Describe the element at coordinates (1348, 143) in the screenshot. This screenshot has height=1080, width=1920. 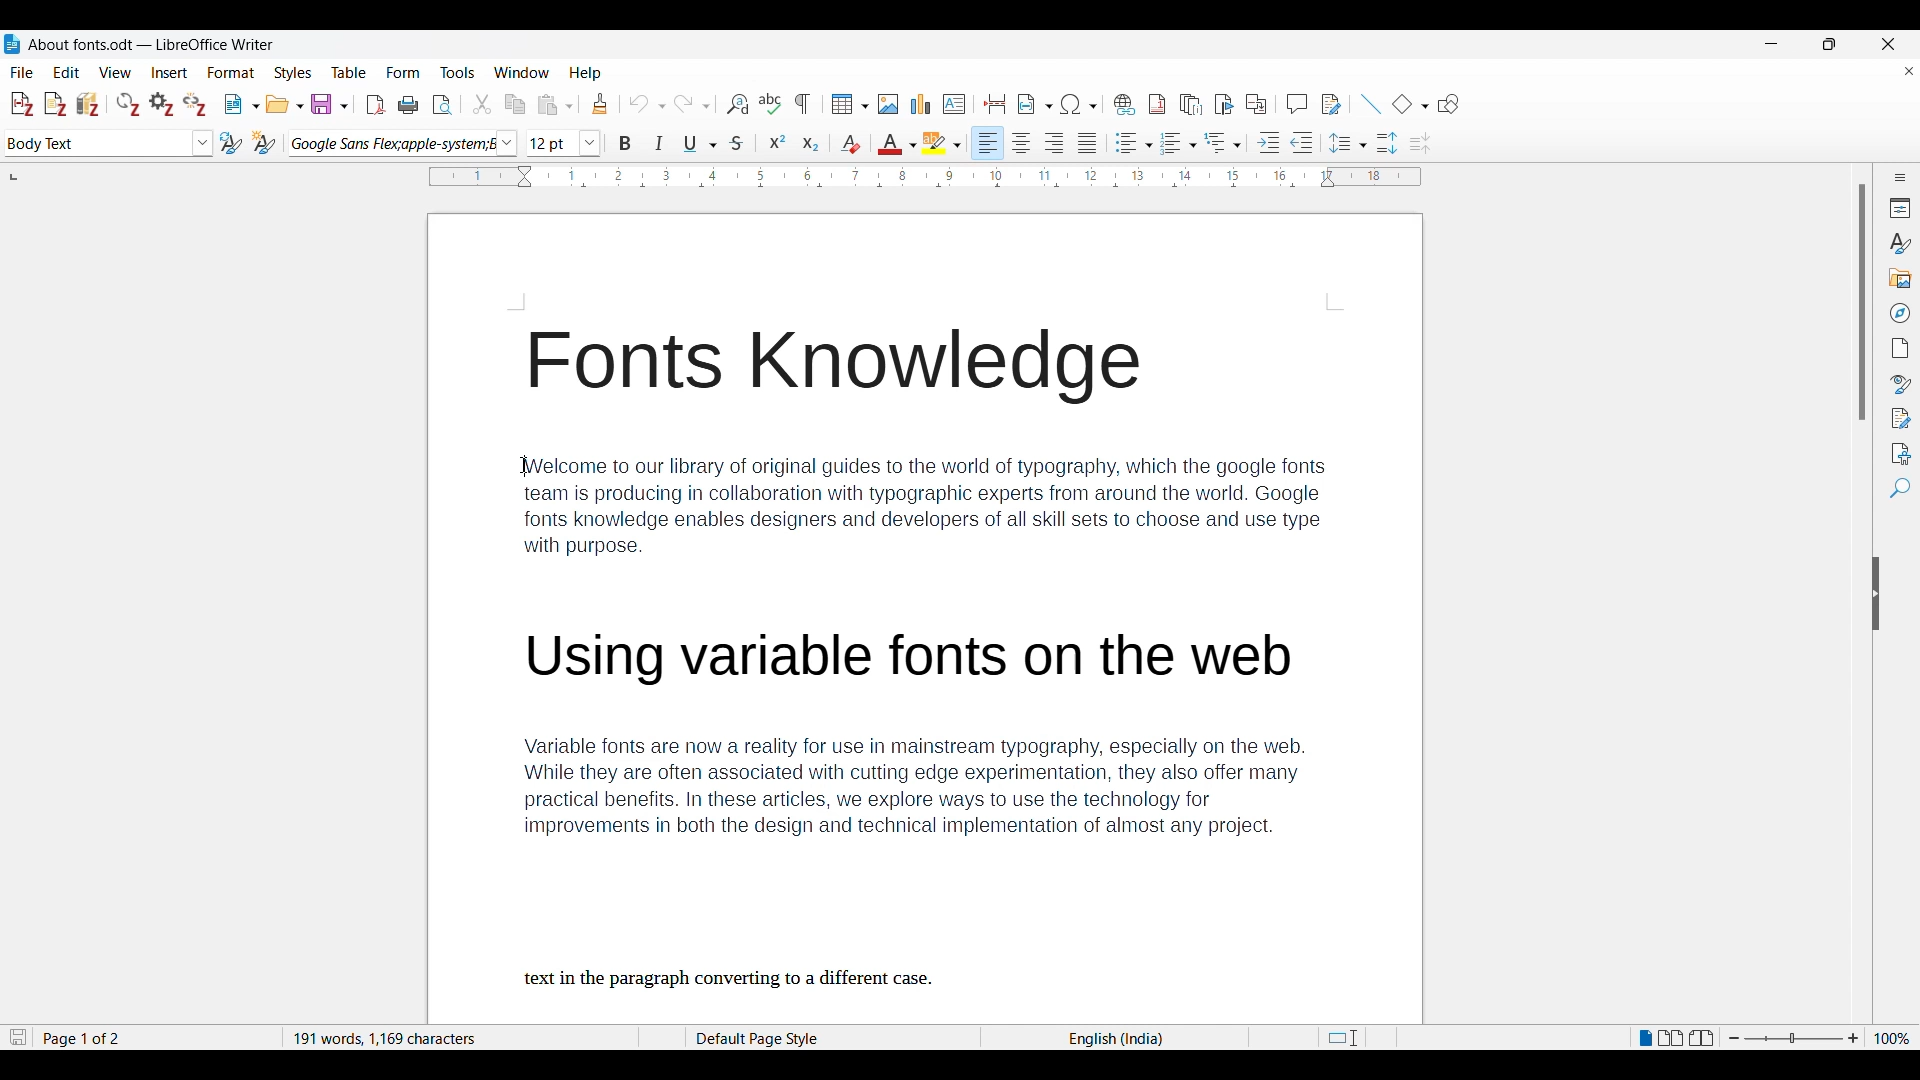
I see `Set line spacing` at that location.